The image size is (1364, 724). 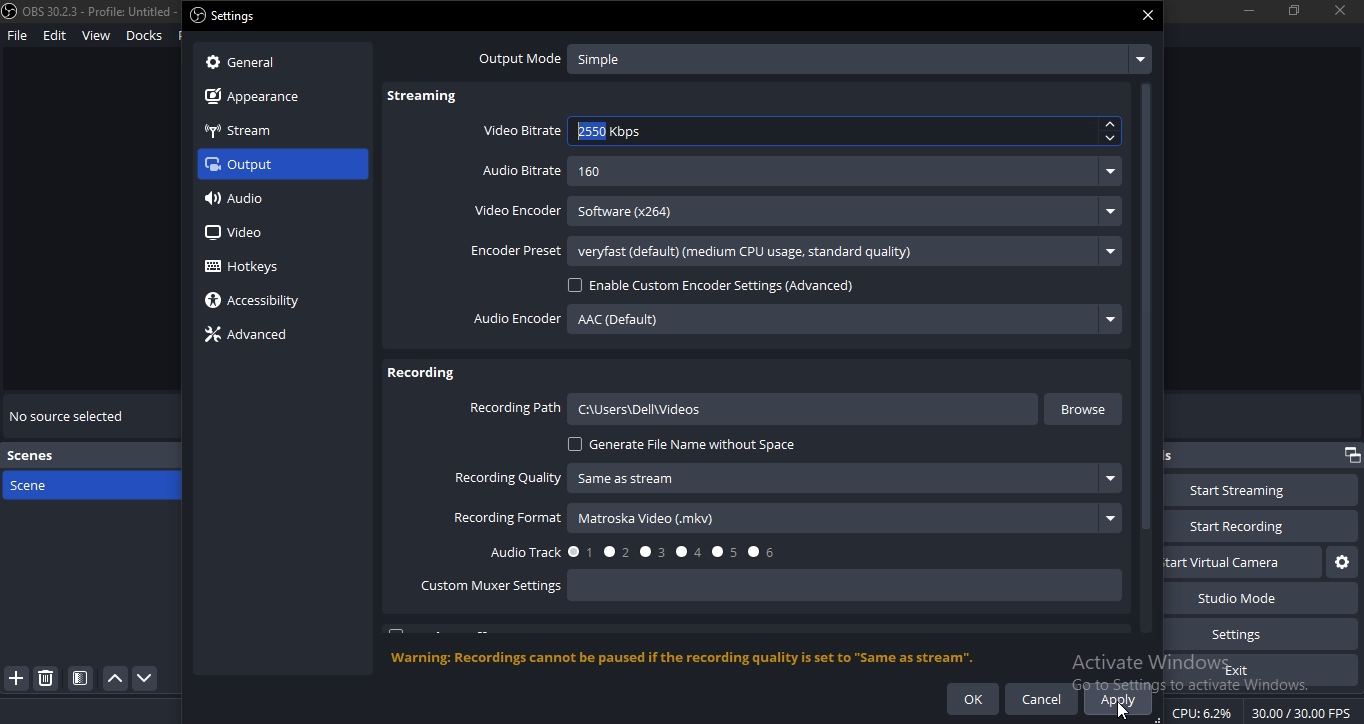 I want to click on restore, so click(x=1294, y=9).